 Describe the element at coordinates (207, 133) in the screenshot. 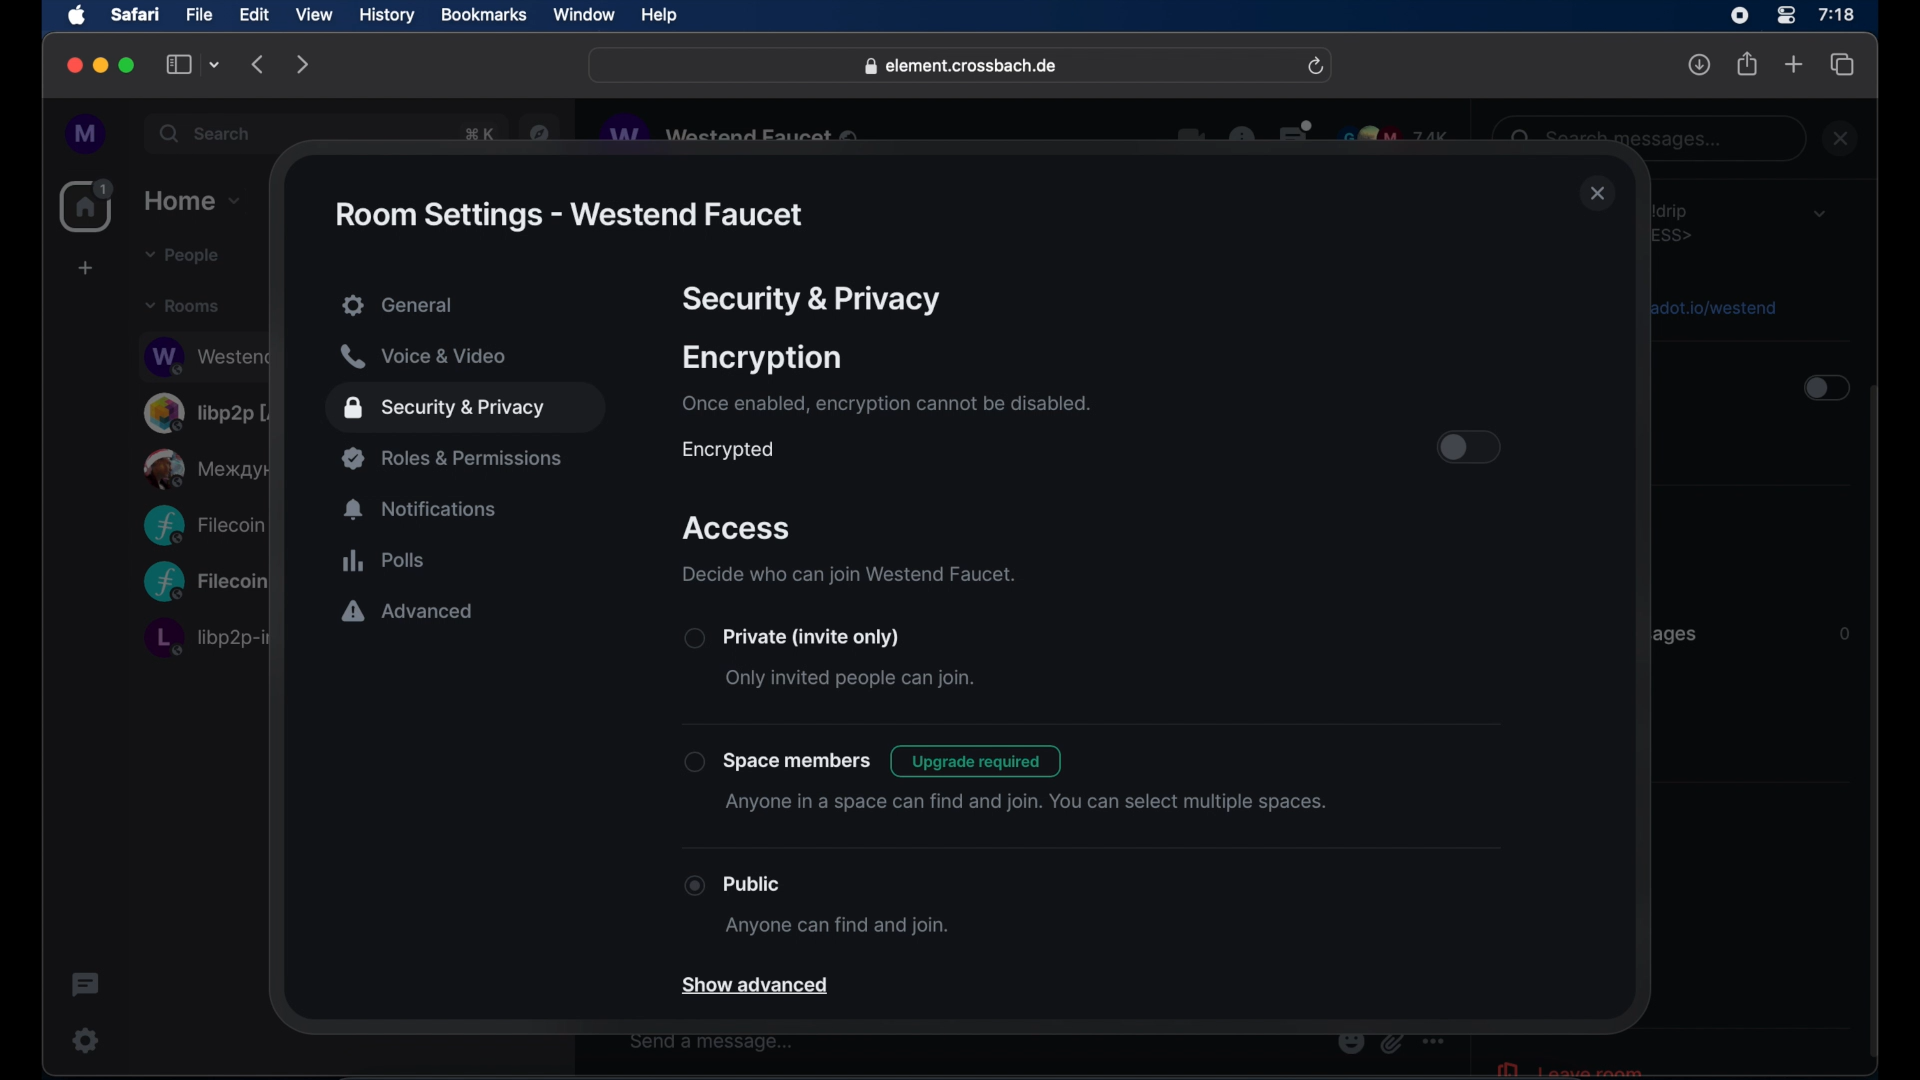

I see `search` at that location.